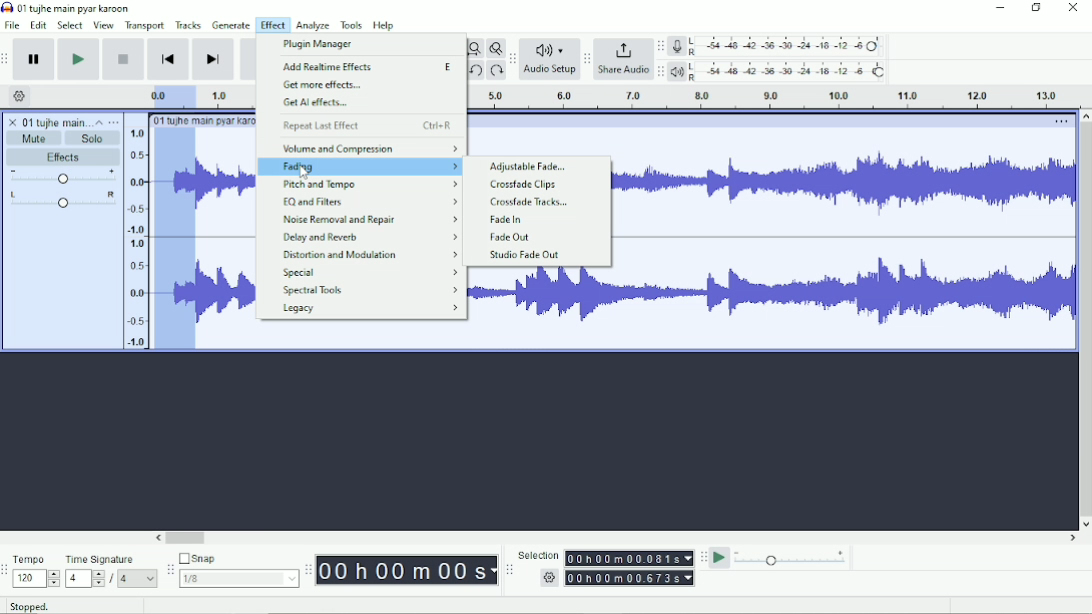  Describe the element at coordinates (320, 44) in the screenshot. I see `Plugin Manager` at that location.